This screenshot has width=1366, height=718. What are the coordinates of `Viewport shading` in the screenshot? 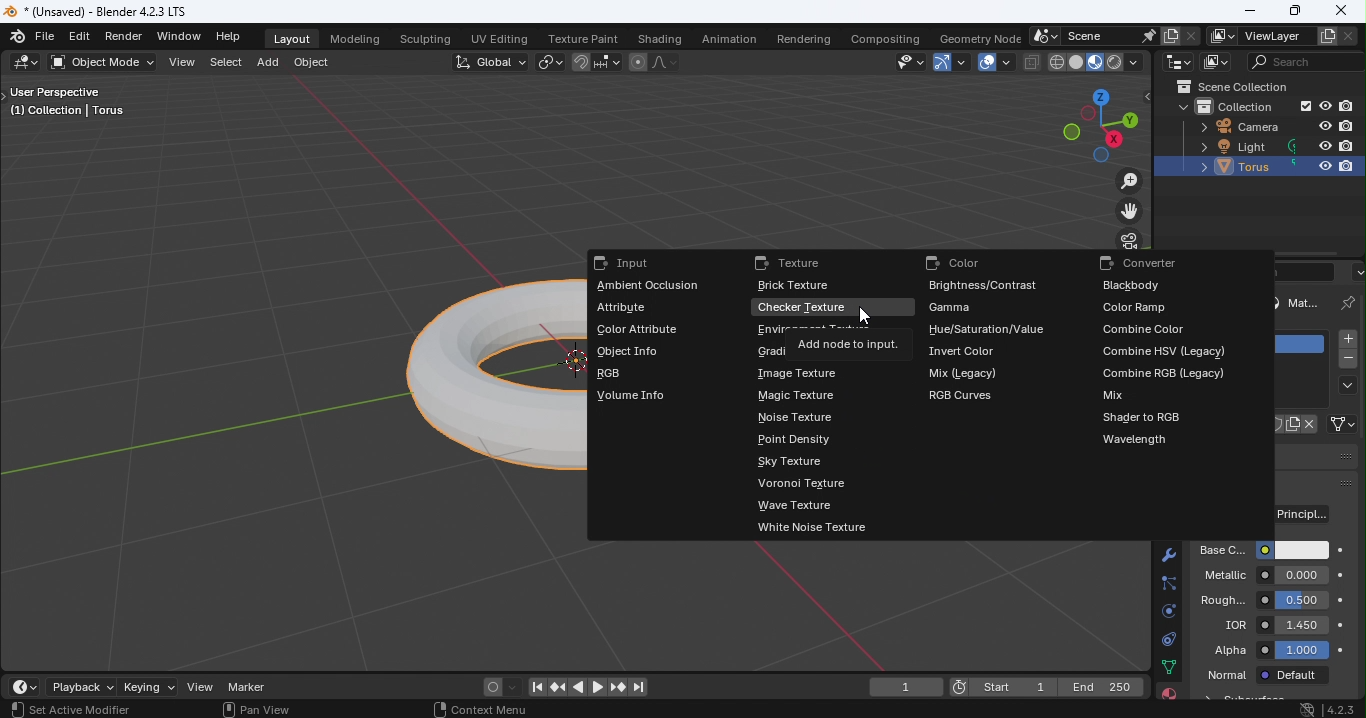 It's located at (1094, 62).